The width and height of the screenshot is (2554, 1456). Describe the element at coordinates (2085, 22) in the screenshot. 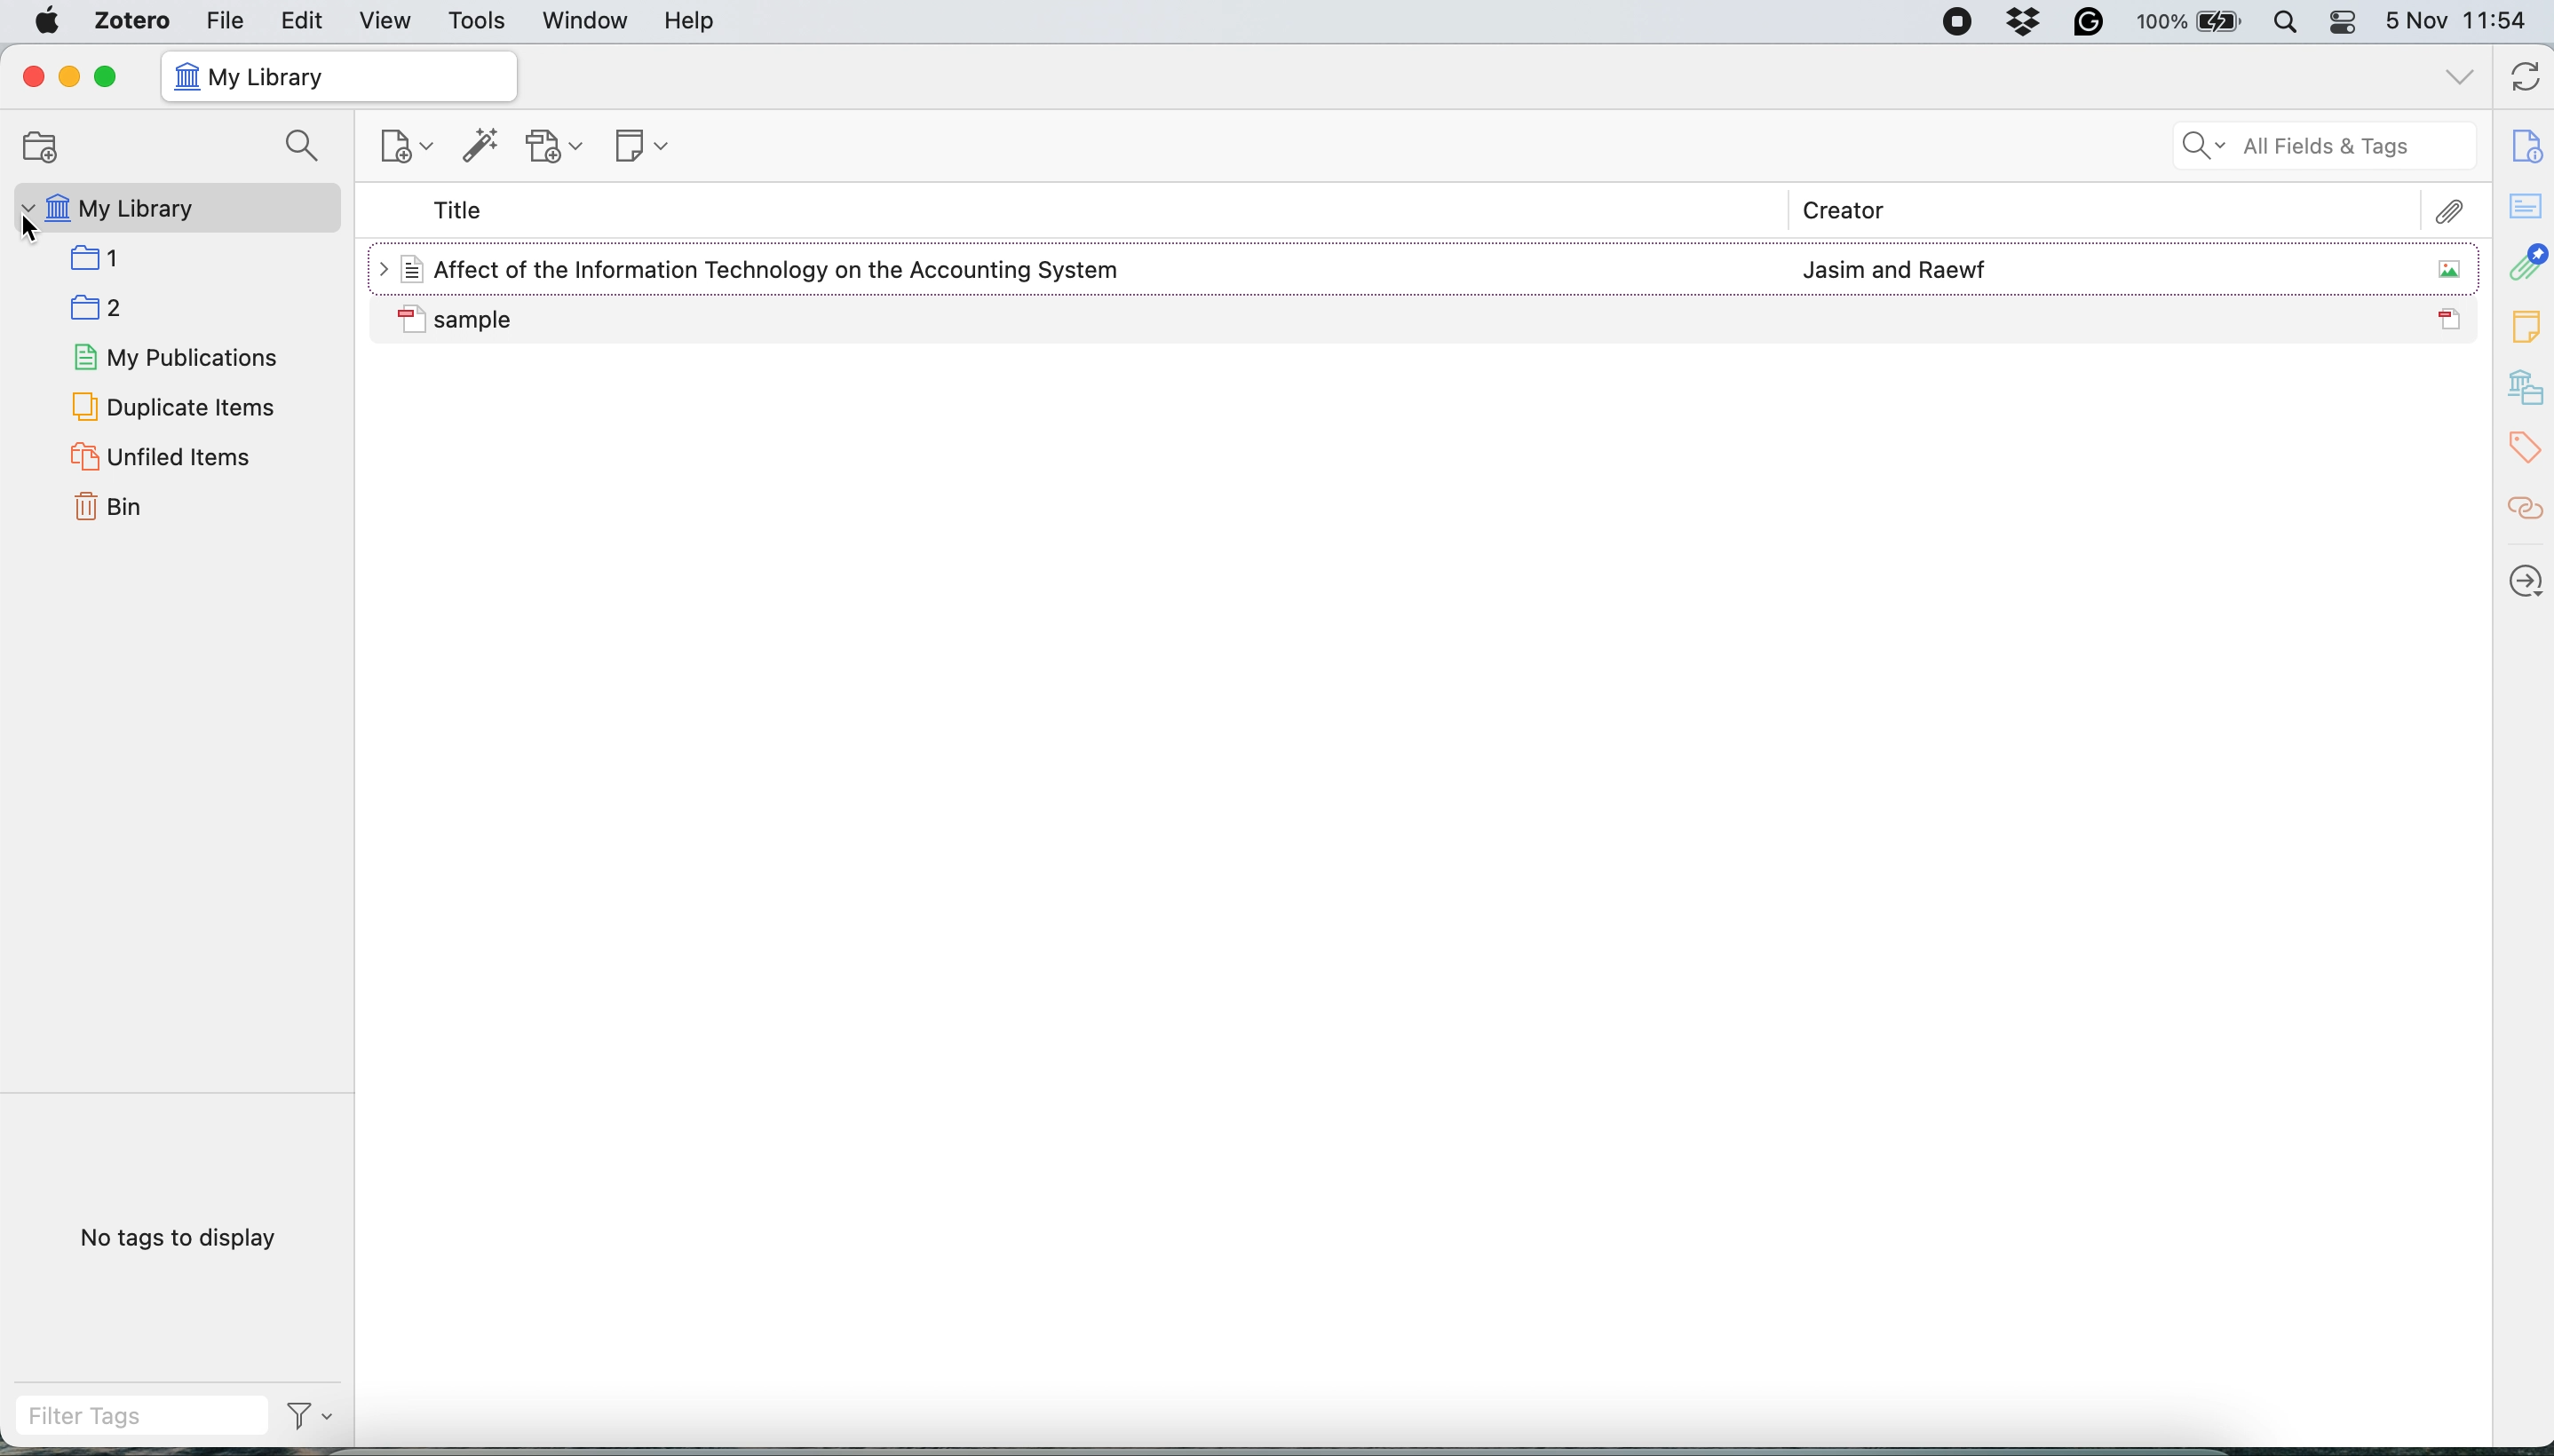

I see `grammarly` at that location.